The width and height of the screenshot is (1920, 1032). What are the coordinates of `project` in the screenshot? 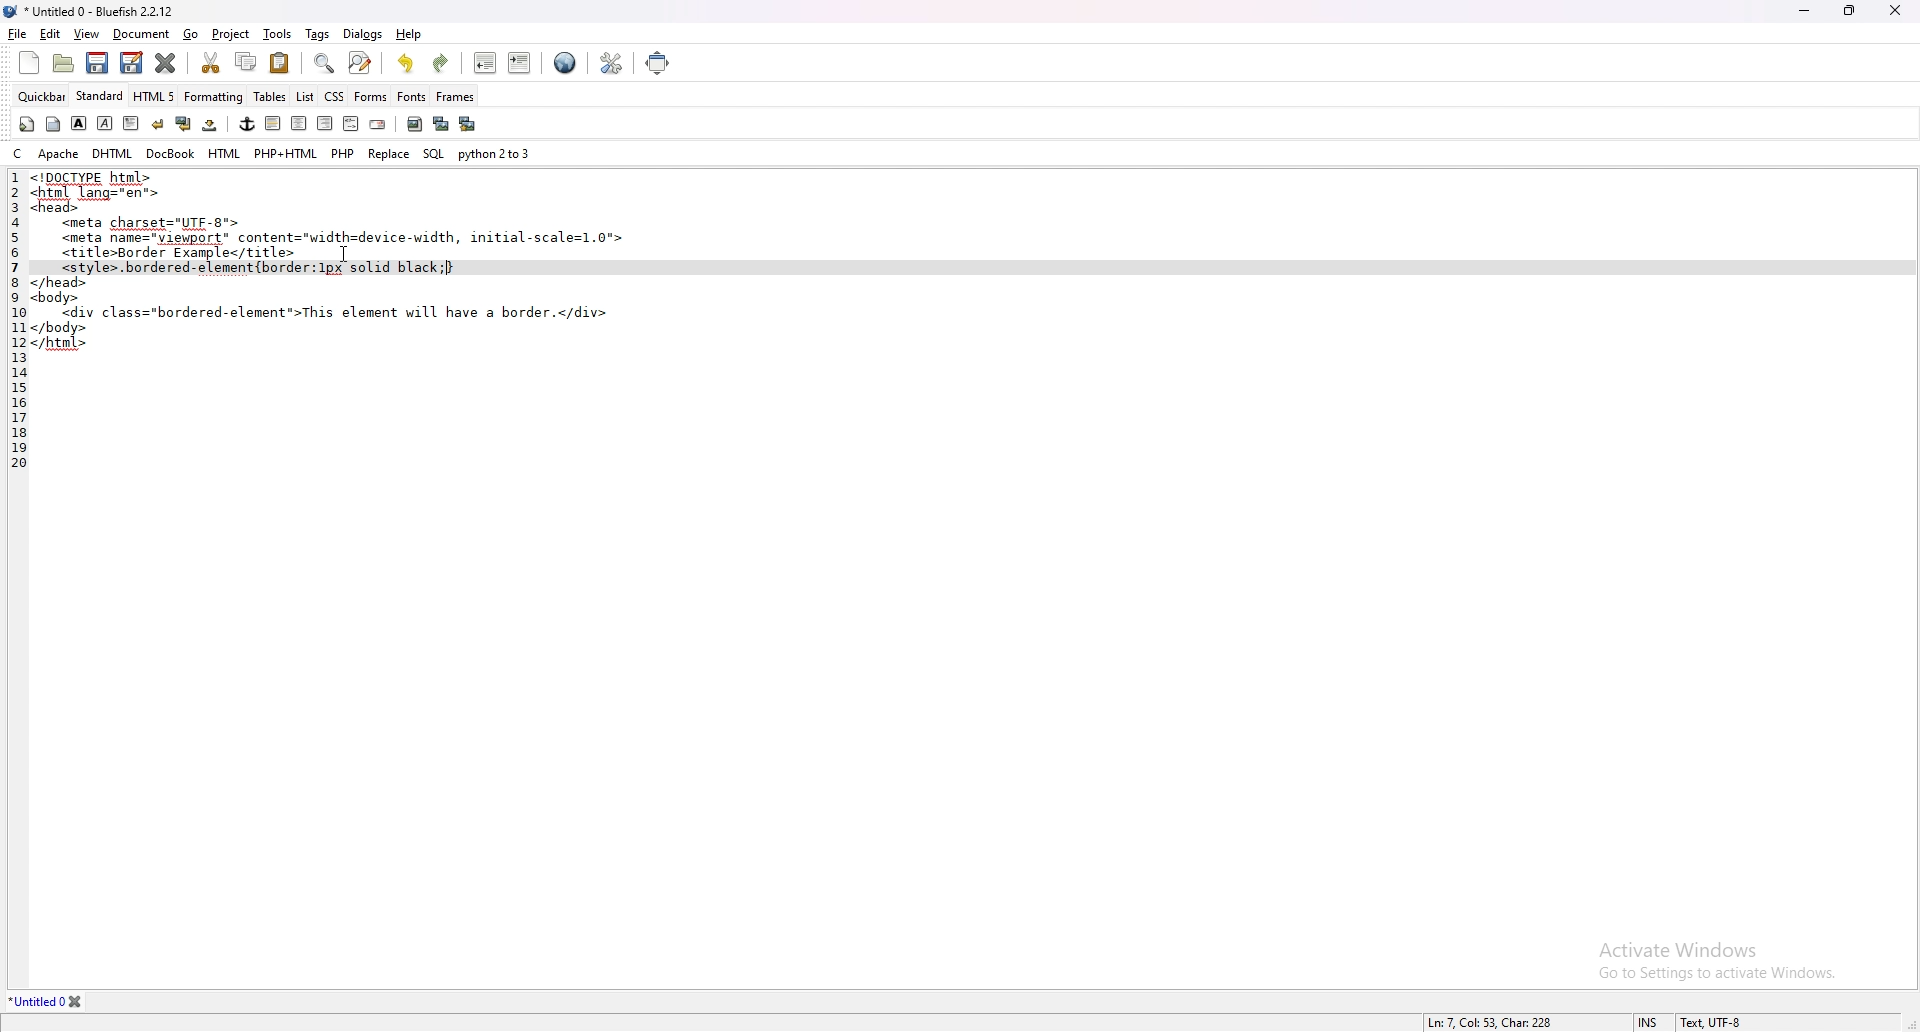 It's located at (233, 35).